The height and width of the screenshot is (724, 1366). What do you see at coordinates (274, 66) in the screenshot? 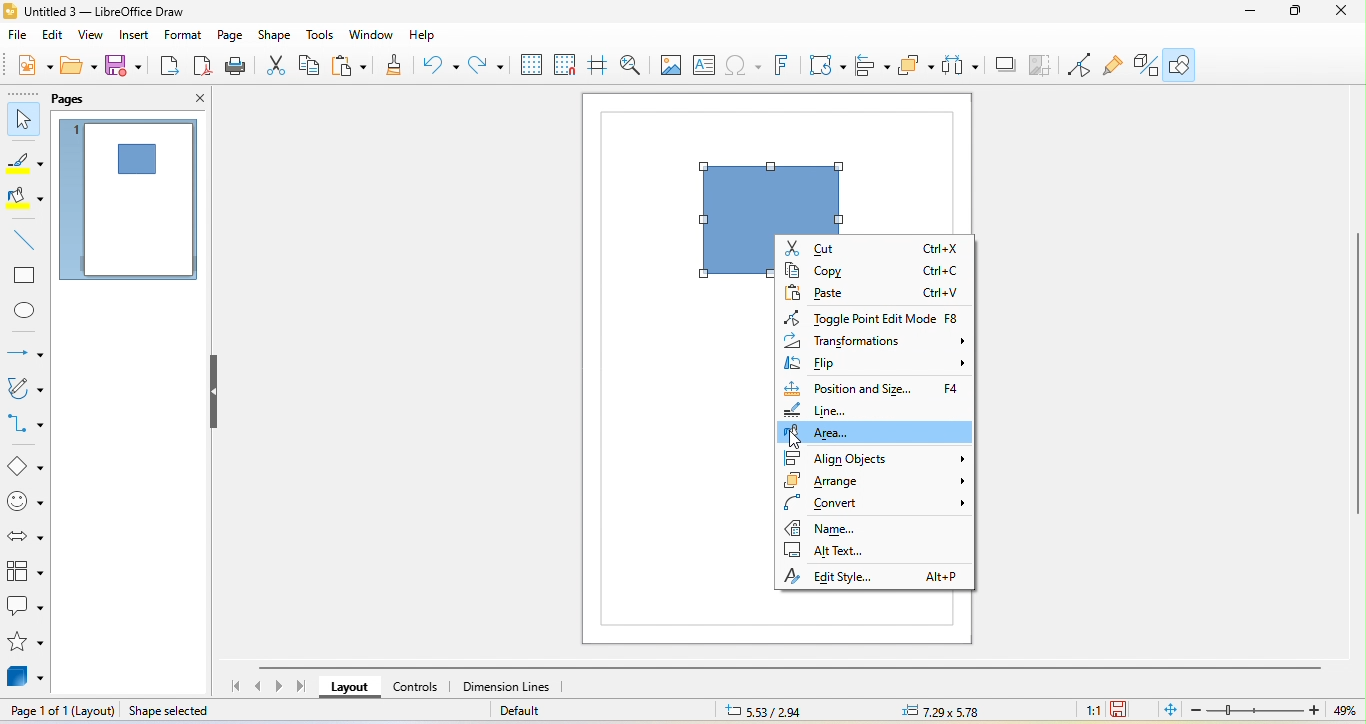
I see `cut` at bounding box center [274, 66].